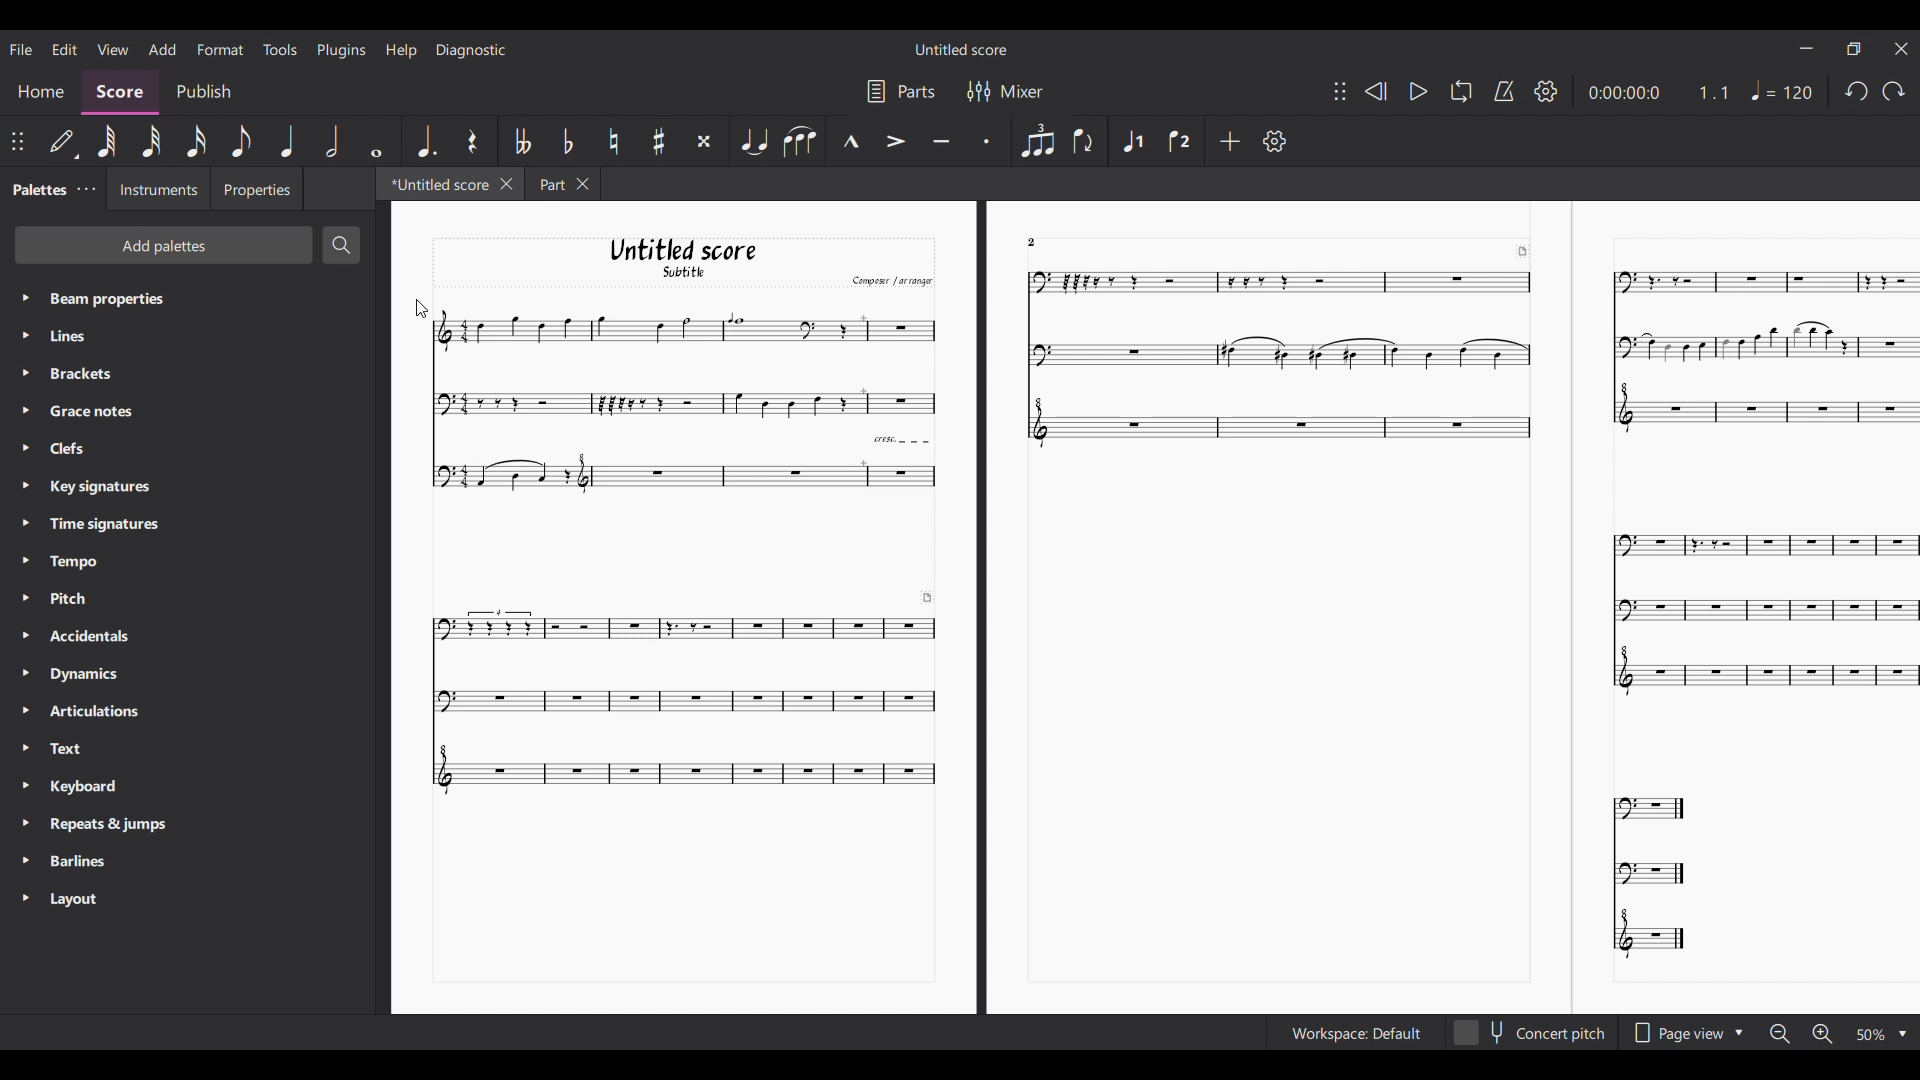 The width and height of the screenshot is (1920, 1080). What do you see at coordinates (1375, 91) in the screenshot?
I see `Rewind` at bounding box center [1375, 91].